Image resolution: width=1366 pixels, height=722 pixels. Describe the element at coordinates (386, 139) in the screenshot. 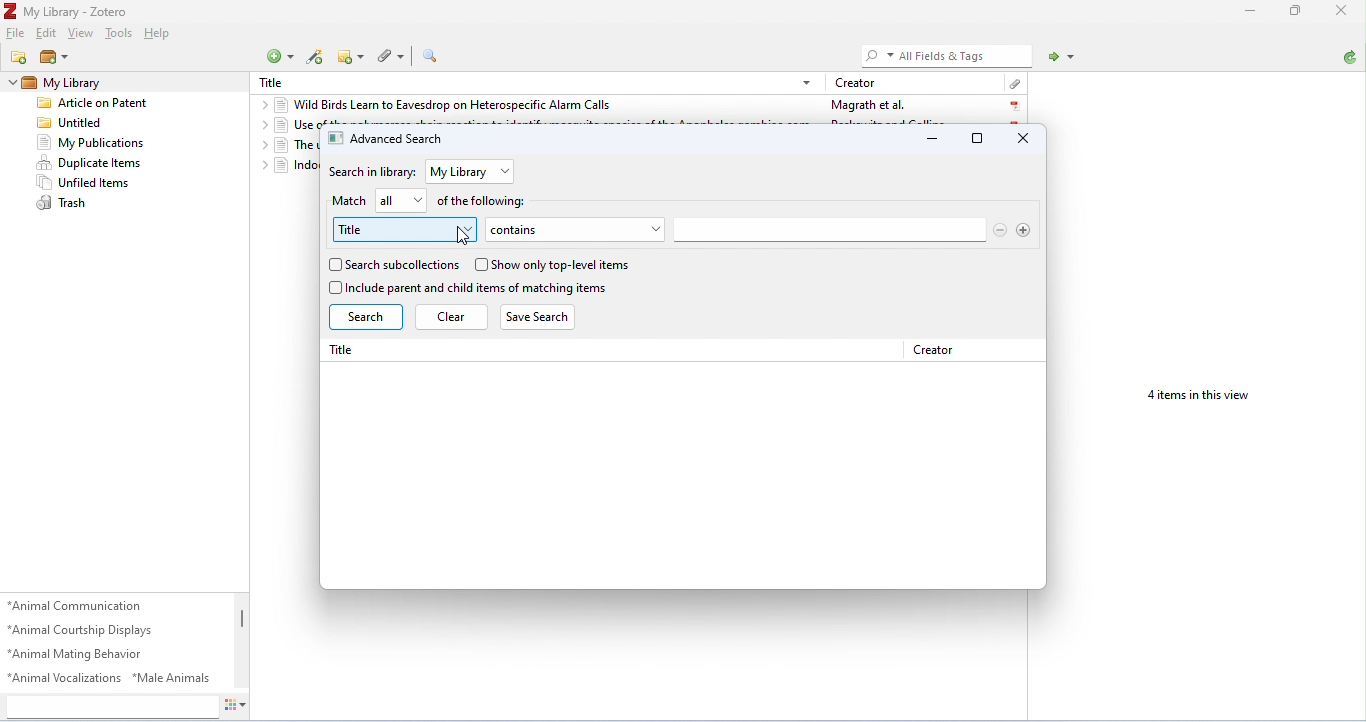

I see `advanced search` at that location.